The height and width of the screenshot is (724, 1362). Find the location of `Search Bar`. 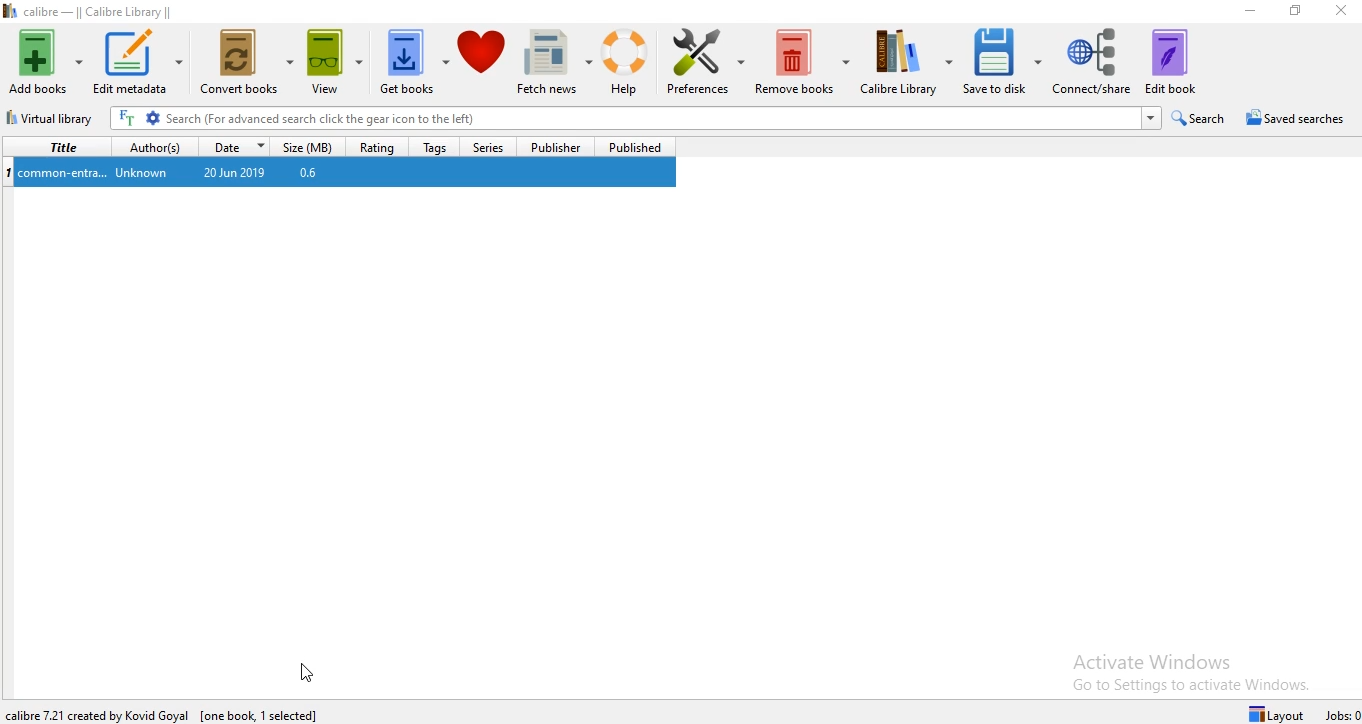

Search Bar is located at coordinates (663, 119).